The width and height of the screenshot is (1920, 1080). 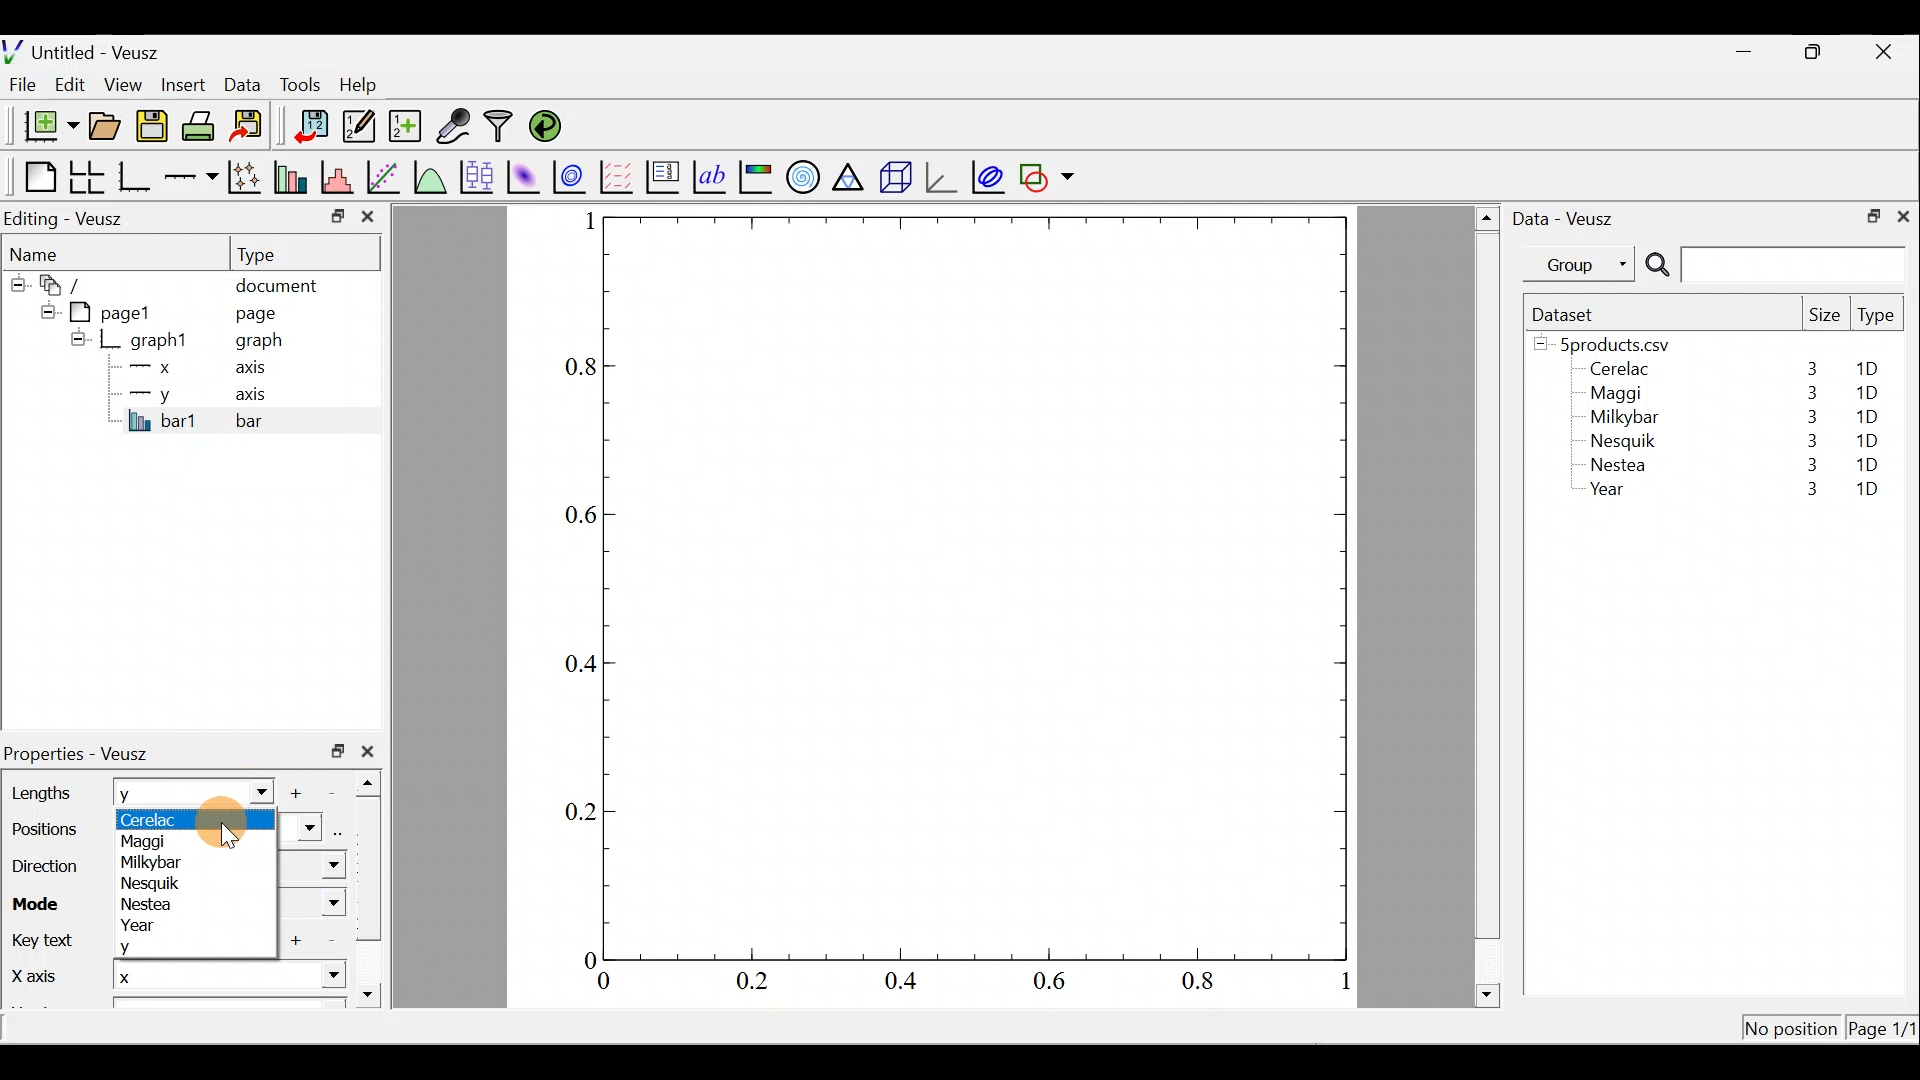 What do you see at coordinates (300, 940) in the screenshot?
I see `add another item` at bounding box center [300, 940].